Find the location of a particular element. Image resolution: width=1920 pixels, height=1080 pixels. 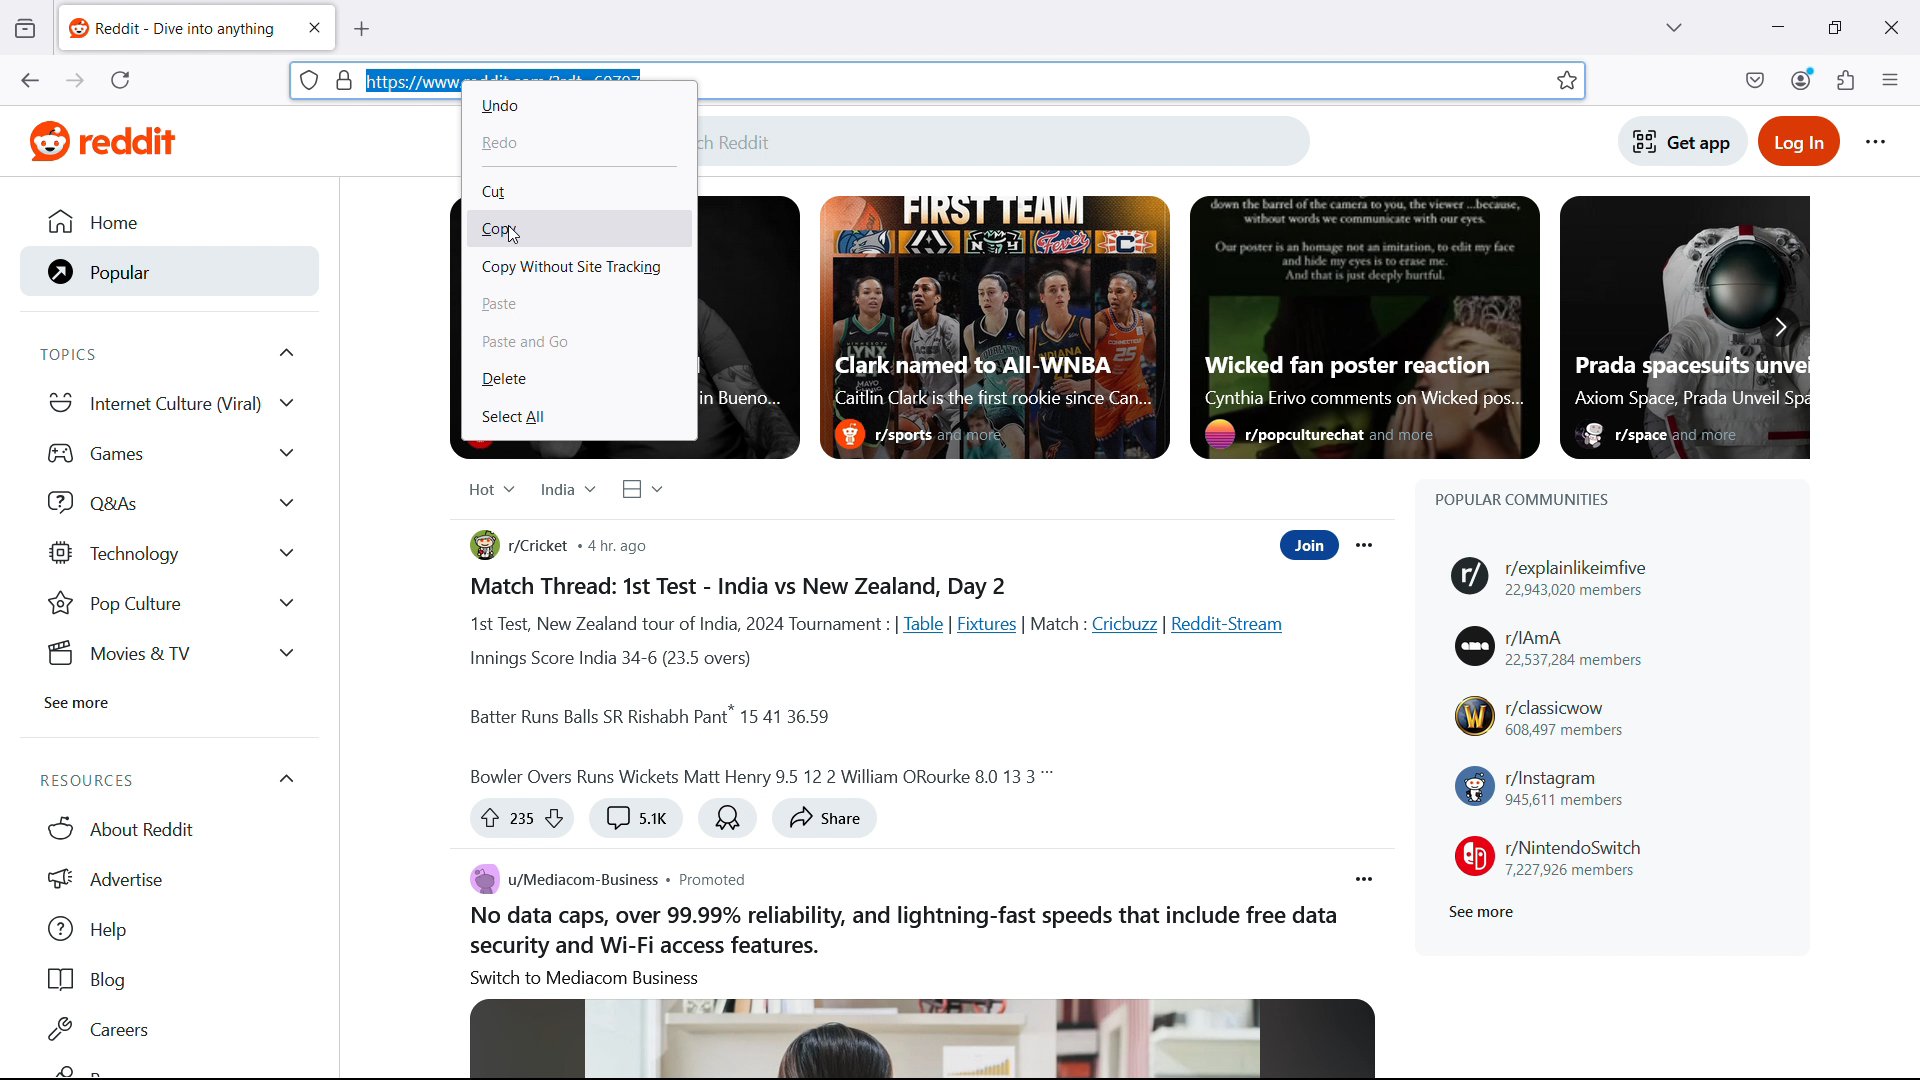

Movies  & tv is located at coordinates (167, 655).